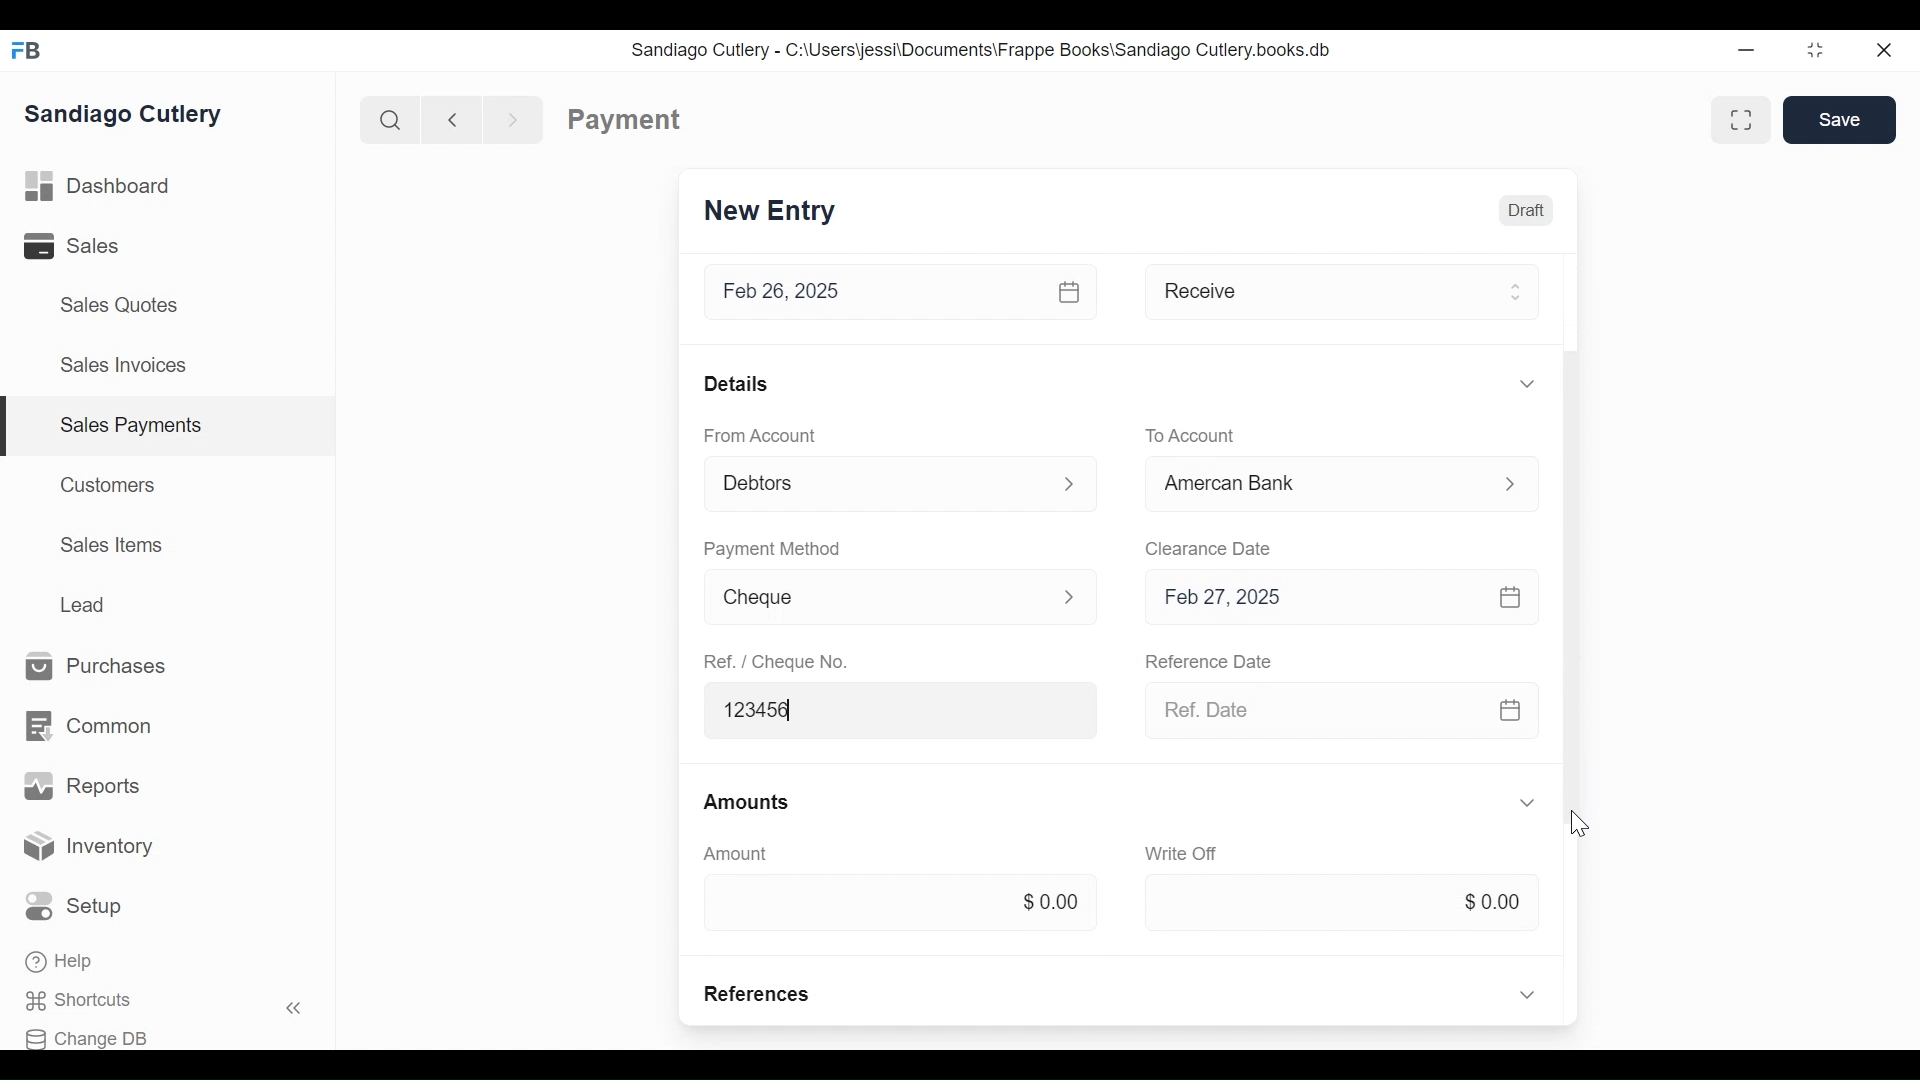  Describe the element at coordinates (1886, 50) in the screenshot. I see `Close ` at that location.